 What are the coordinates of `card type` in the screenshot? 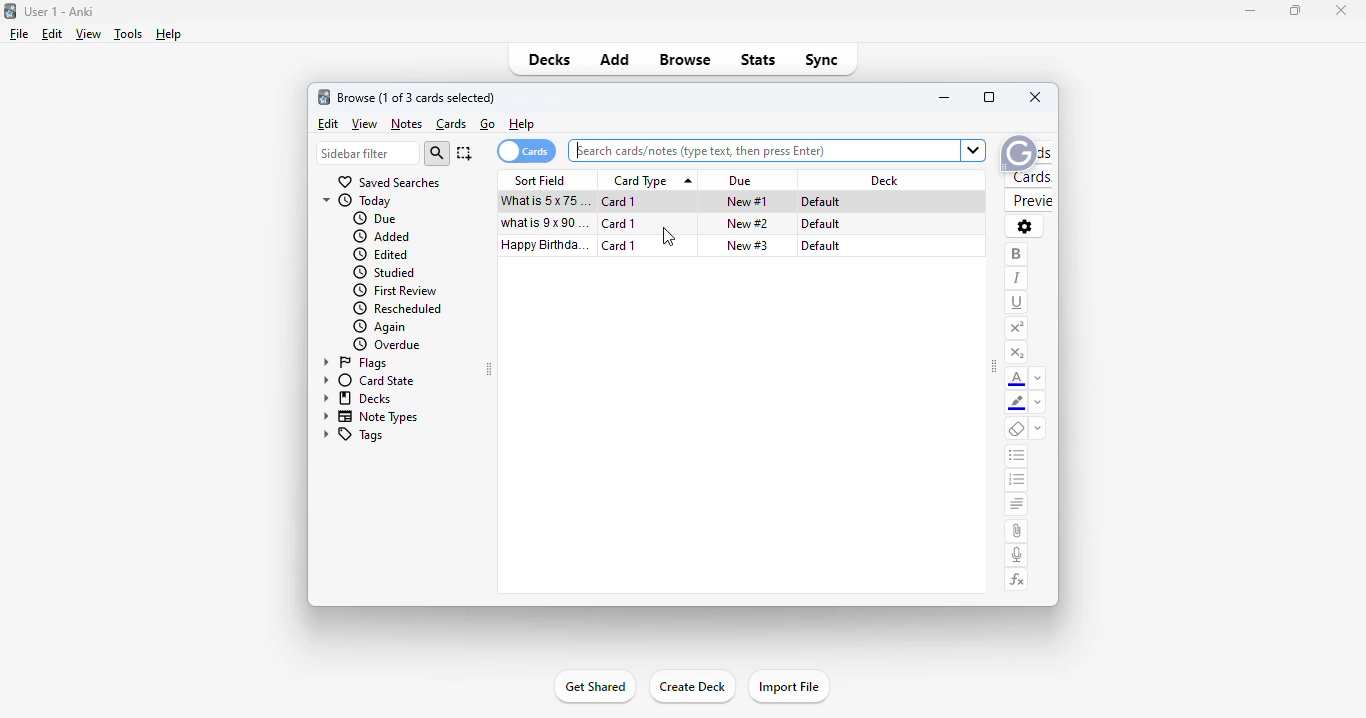 It's located at (651, 180).